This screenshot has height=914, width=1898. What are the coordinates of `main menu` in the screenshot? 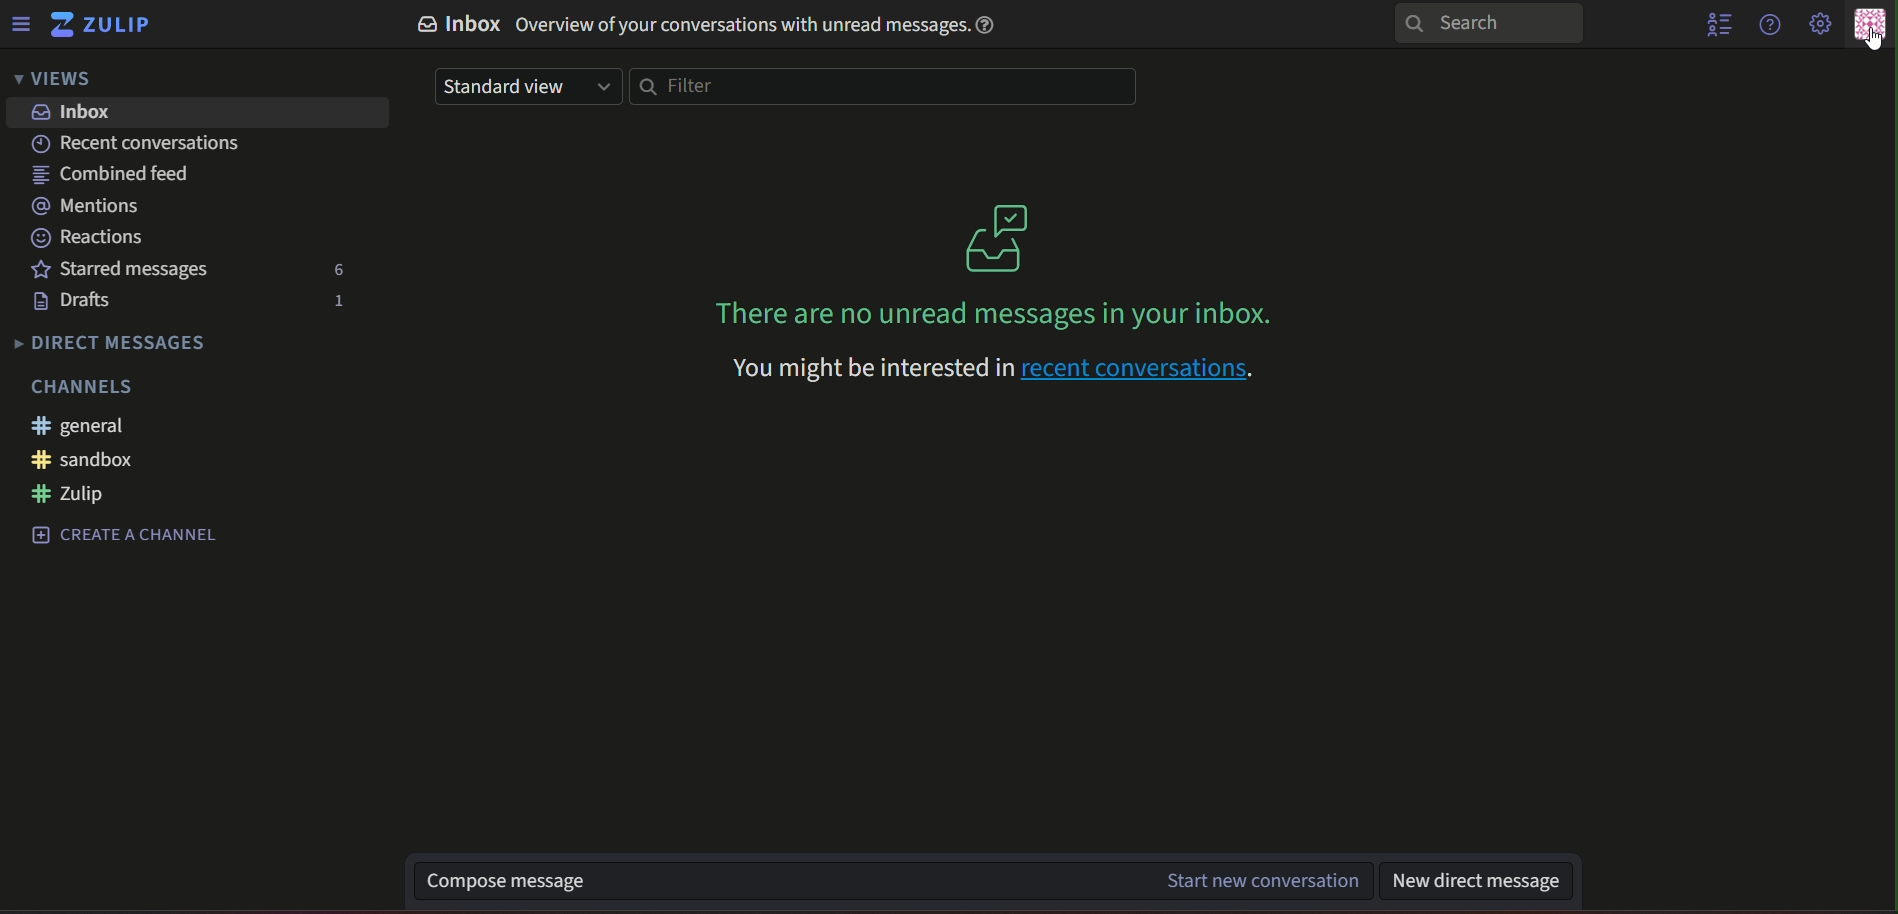 It's located at (1819, 25).